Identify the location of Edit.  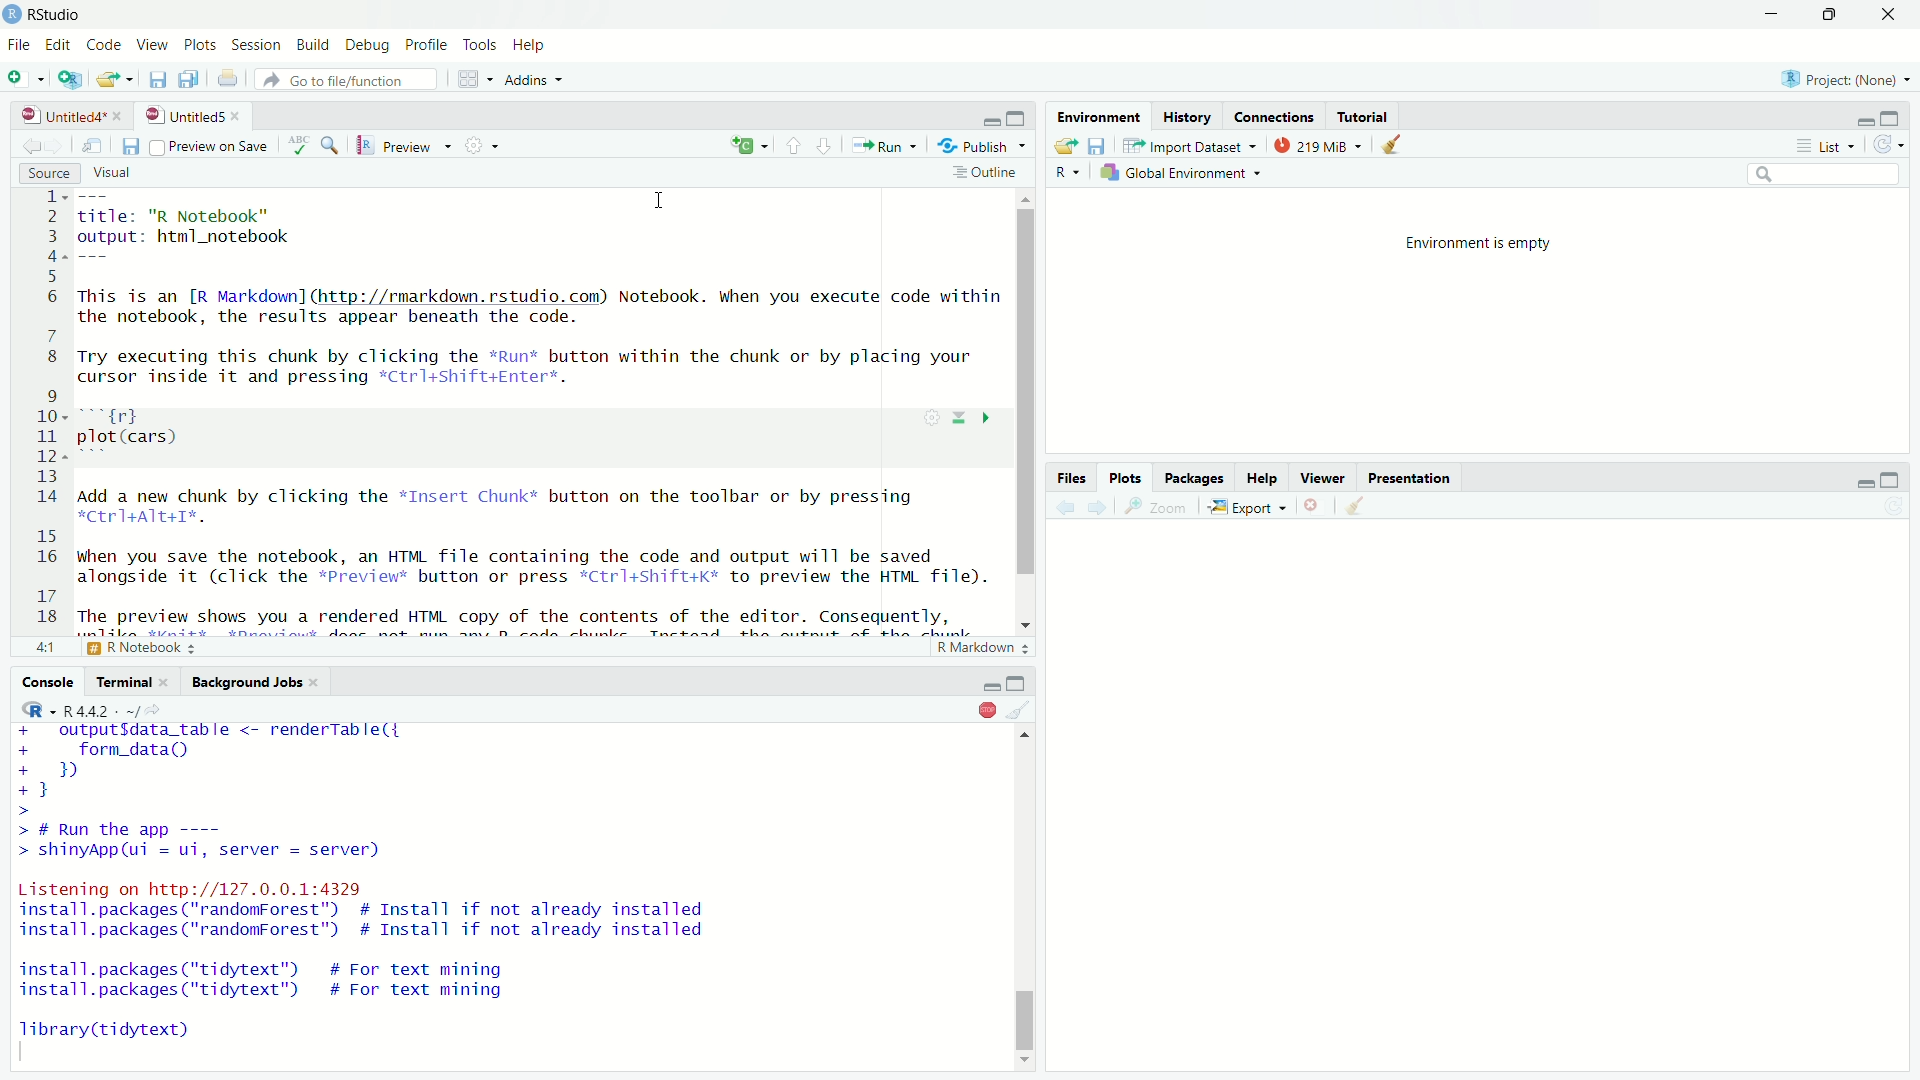
(57, 45).